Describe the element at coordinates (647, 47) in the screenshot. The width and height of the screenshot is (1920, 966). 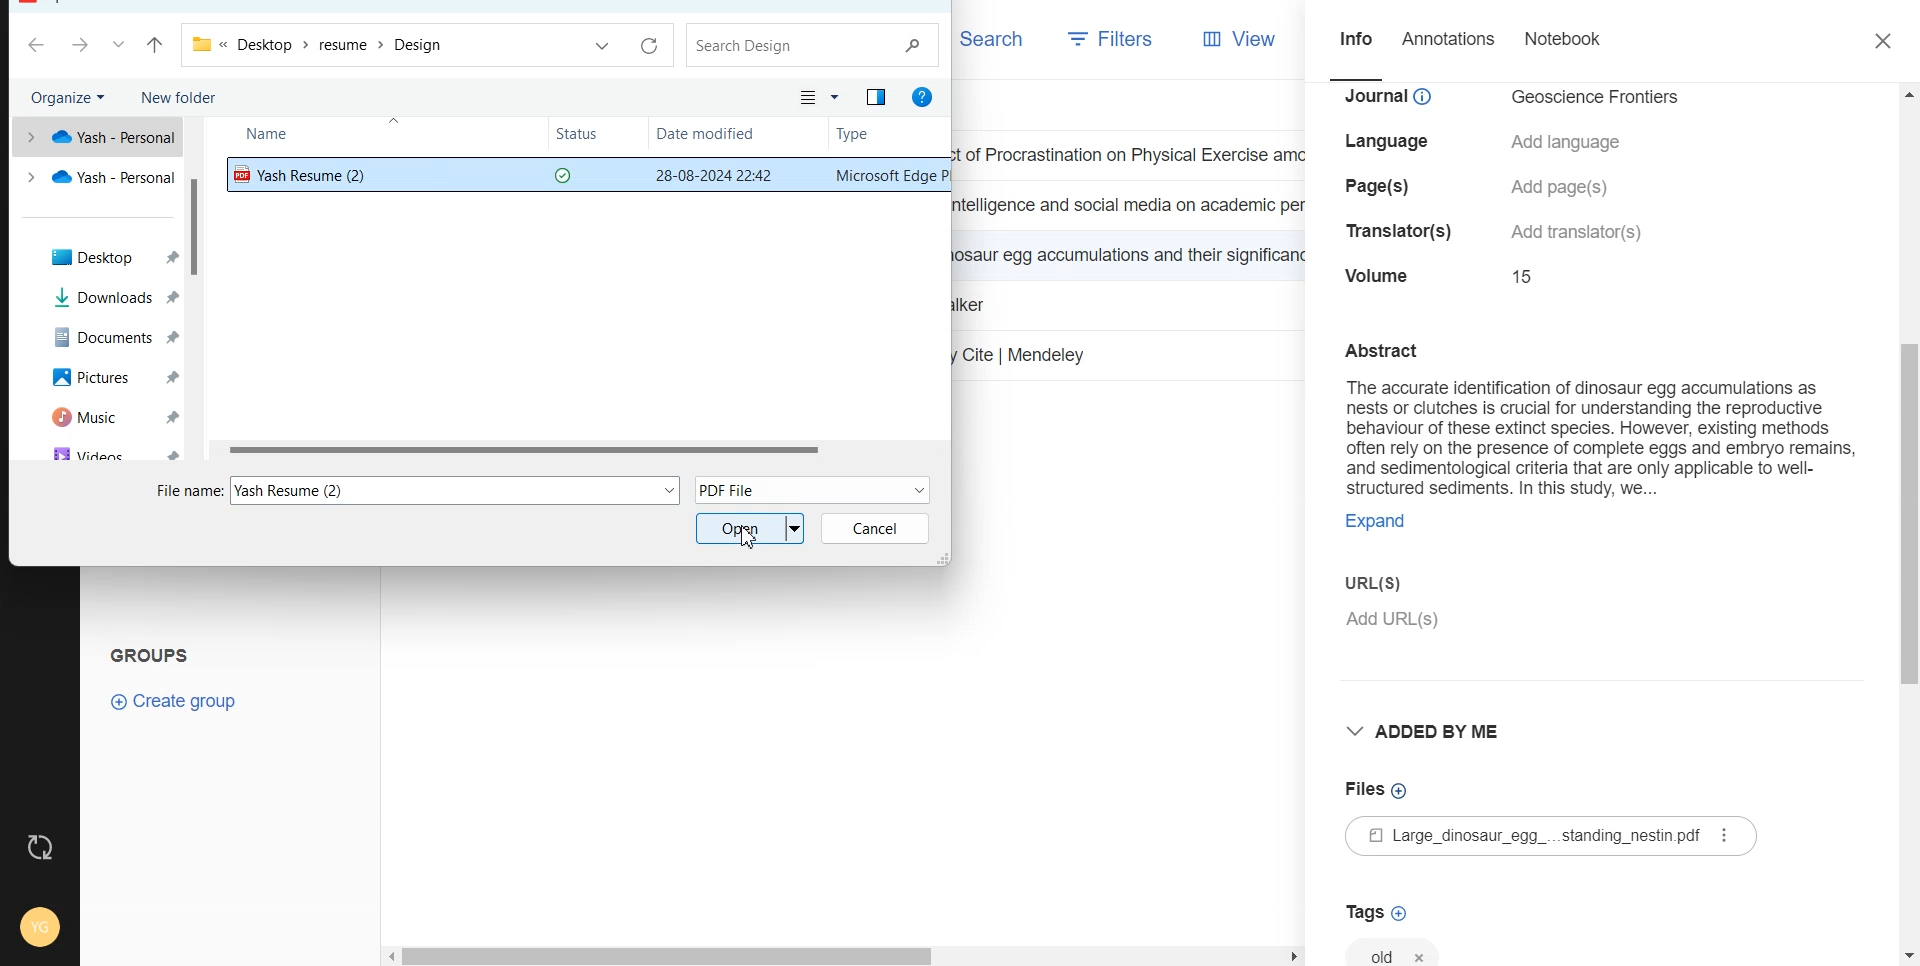
I see `Refresh ` at that location.